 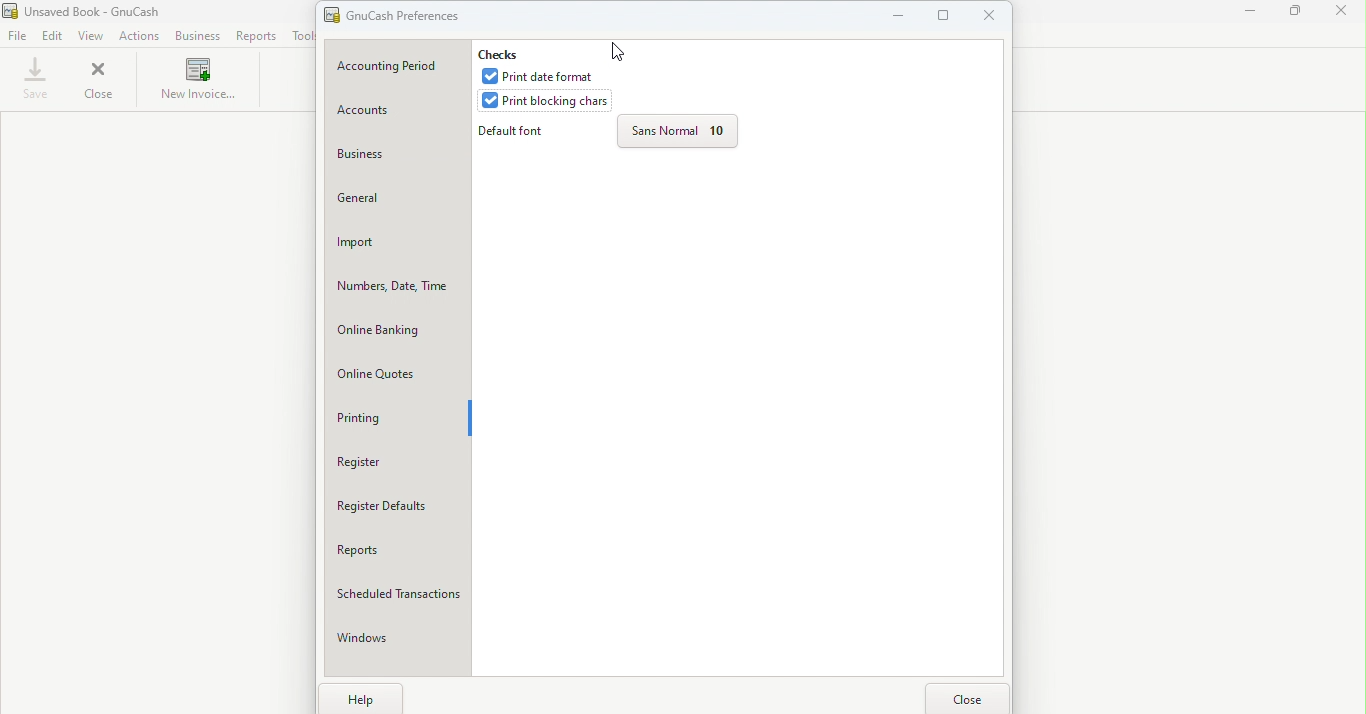 What do you see at coordinates (943, 18) in the screenshot?
I see `Maximize` at bounding box center [943, 18].